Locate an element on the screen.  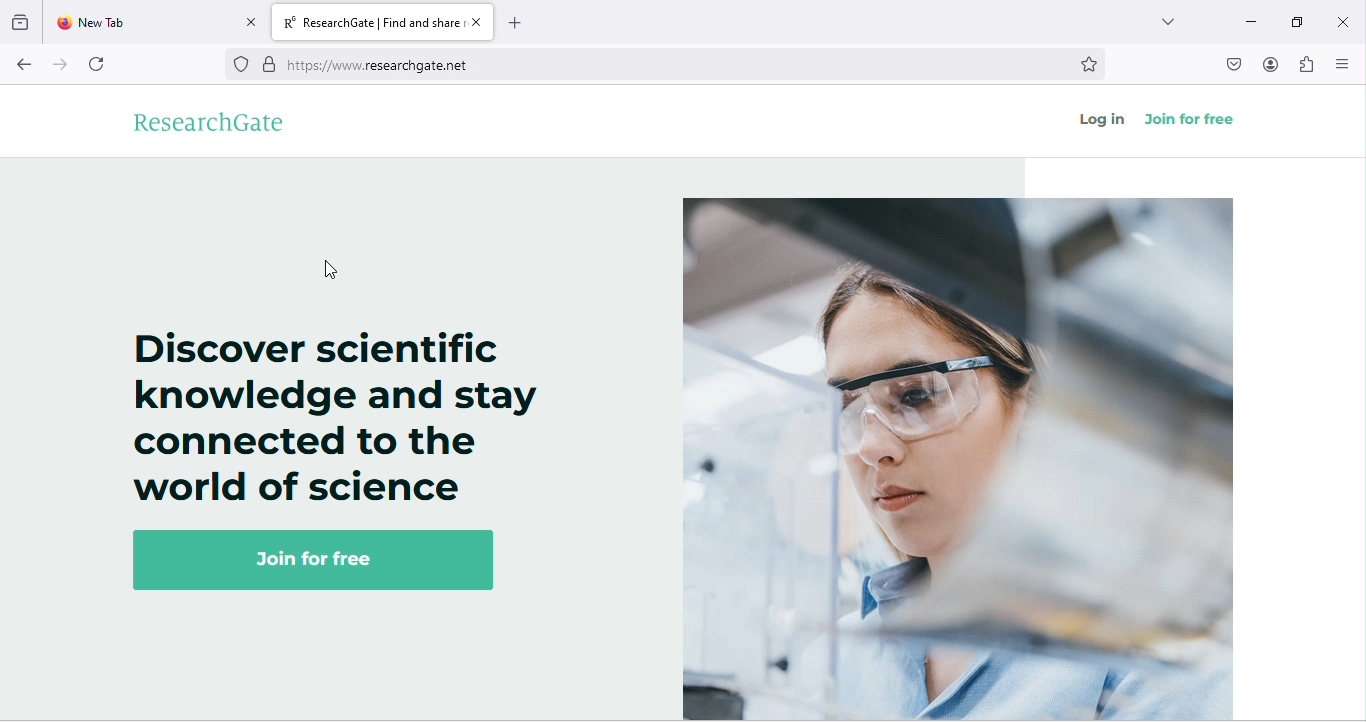
forward is located at coordinates (56, 66).